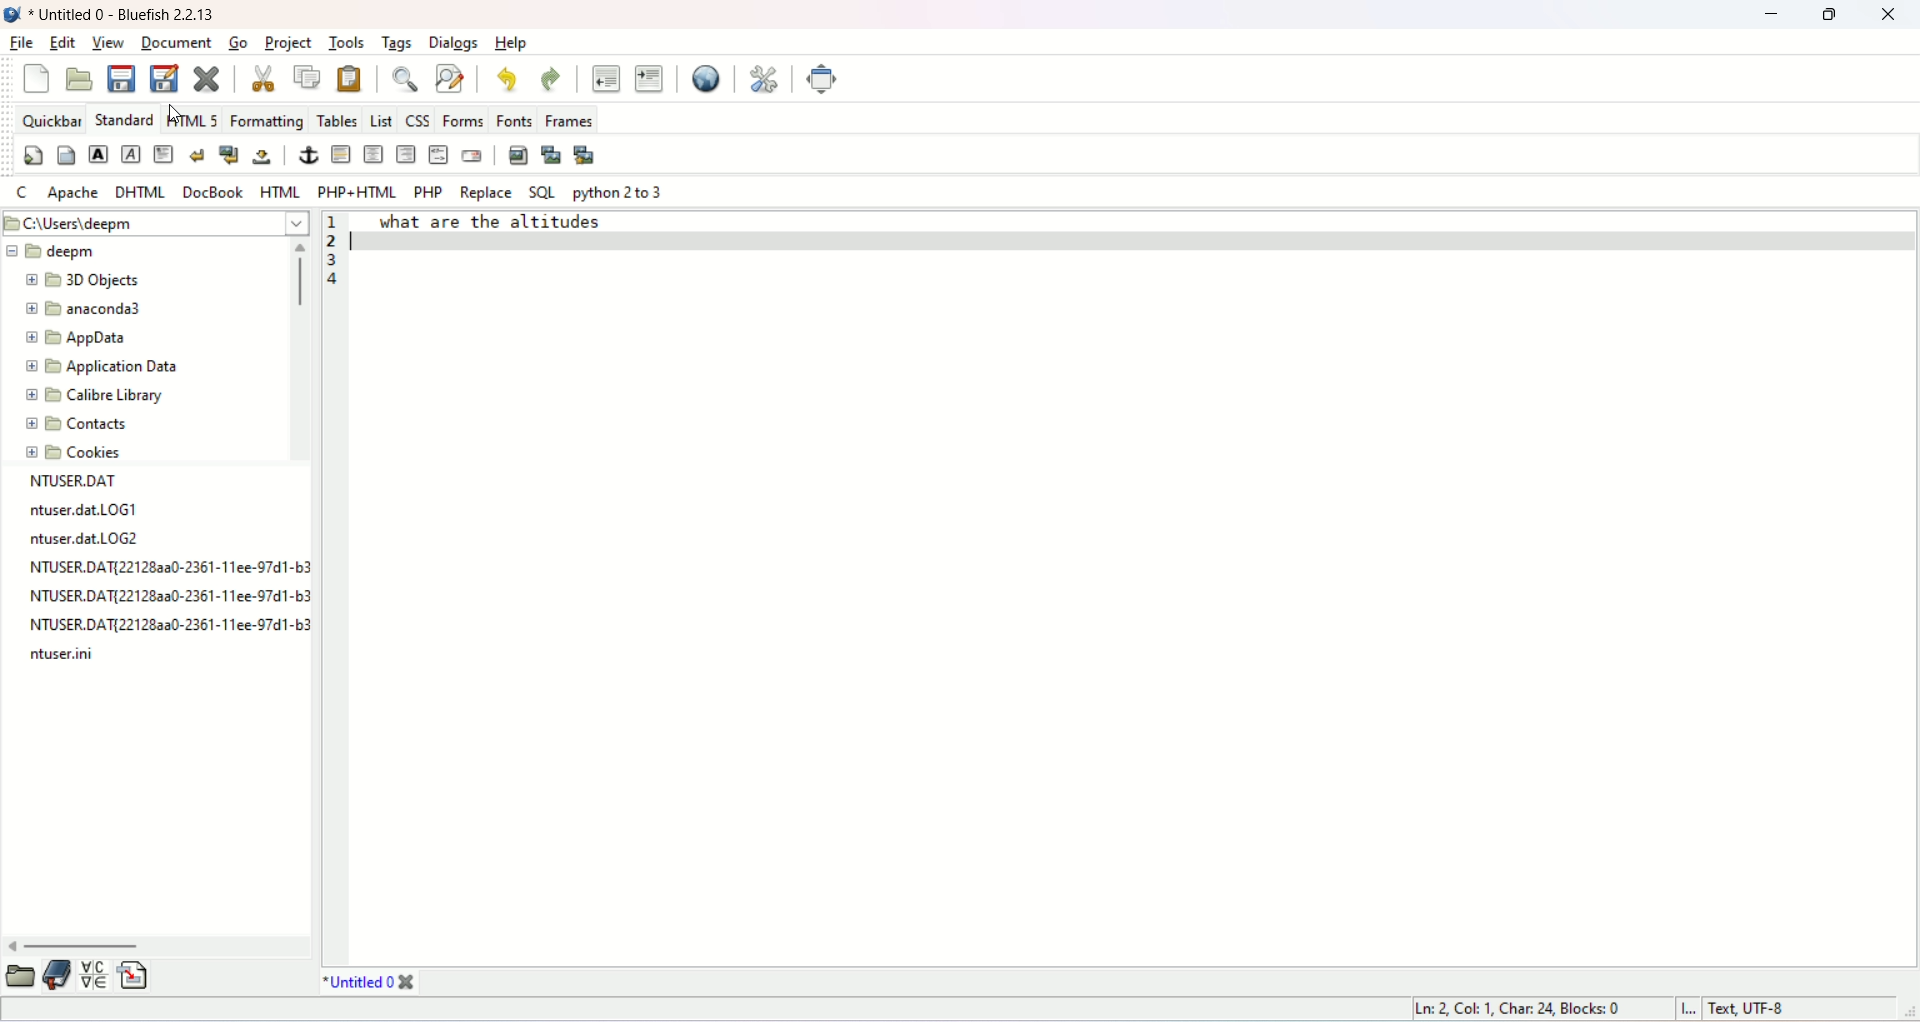 This screenshot has height=1022, width=1920. I want to click on emphasize, so click(133, 154).